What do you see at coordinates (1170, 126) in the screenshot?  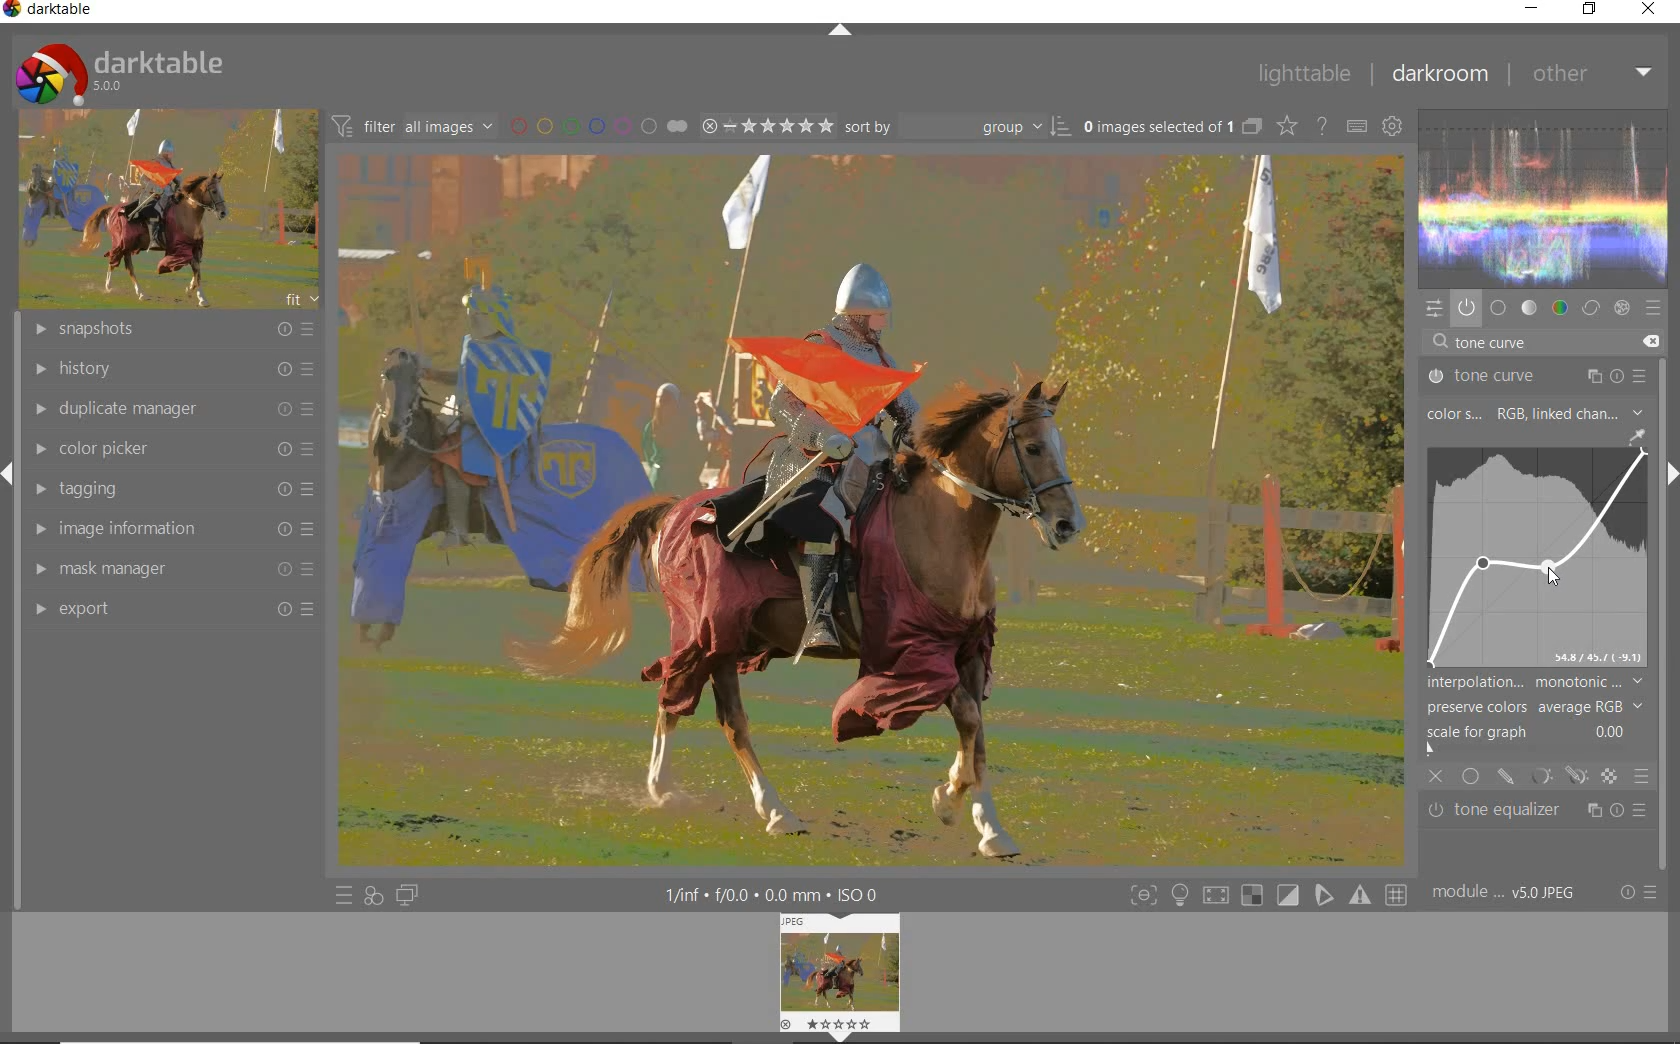 I see `0 images (#.... lected of 1)` at bounding box center [1170, 126].